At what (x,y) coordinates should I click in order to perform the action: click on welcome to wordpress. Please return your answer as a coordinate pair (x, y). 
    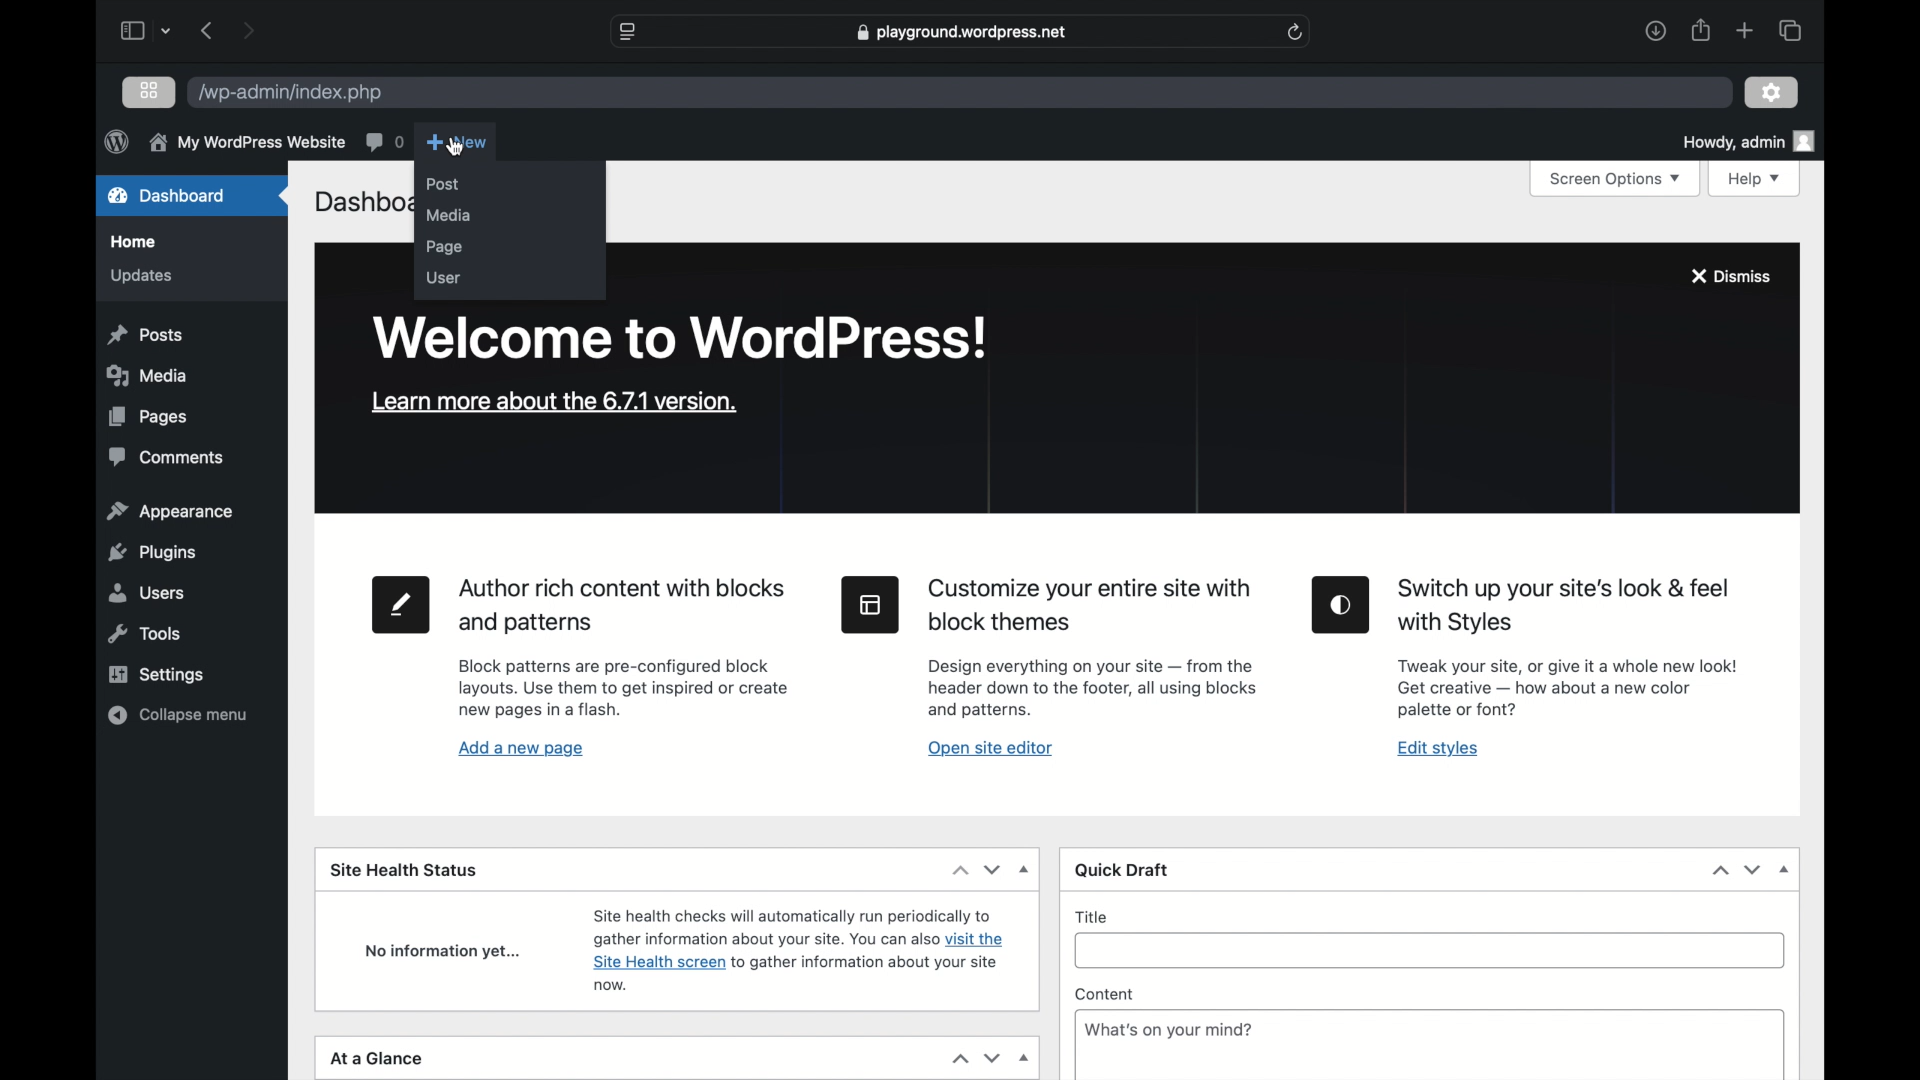
    Looking at the image, I should click on (679, 337).